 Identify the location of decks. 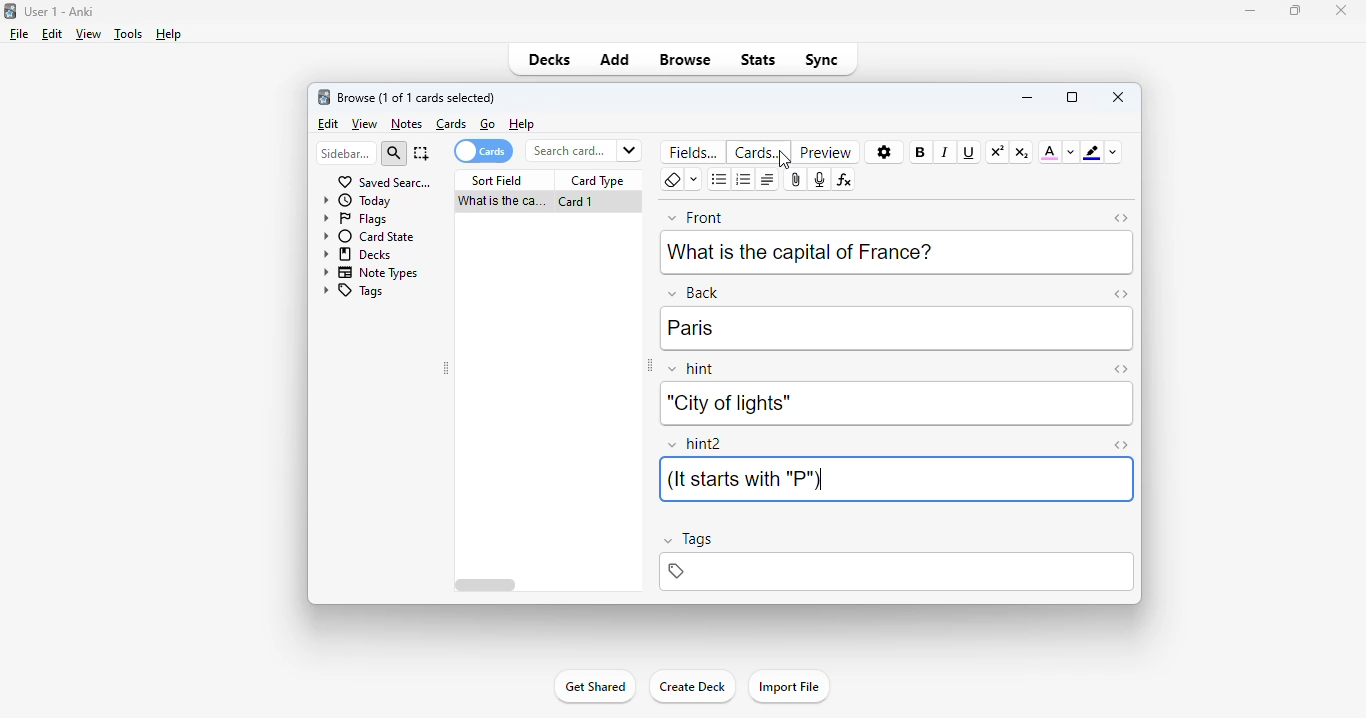
(550, 59).